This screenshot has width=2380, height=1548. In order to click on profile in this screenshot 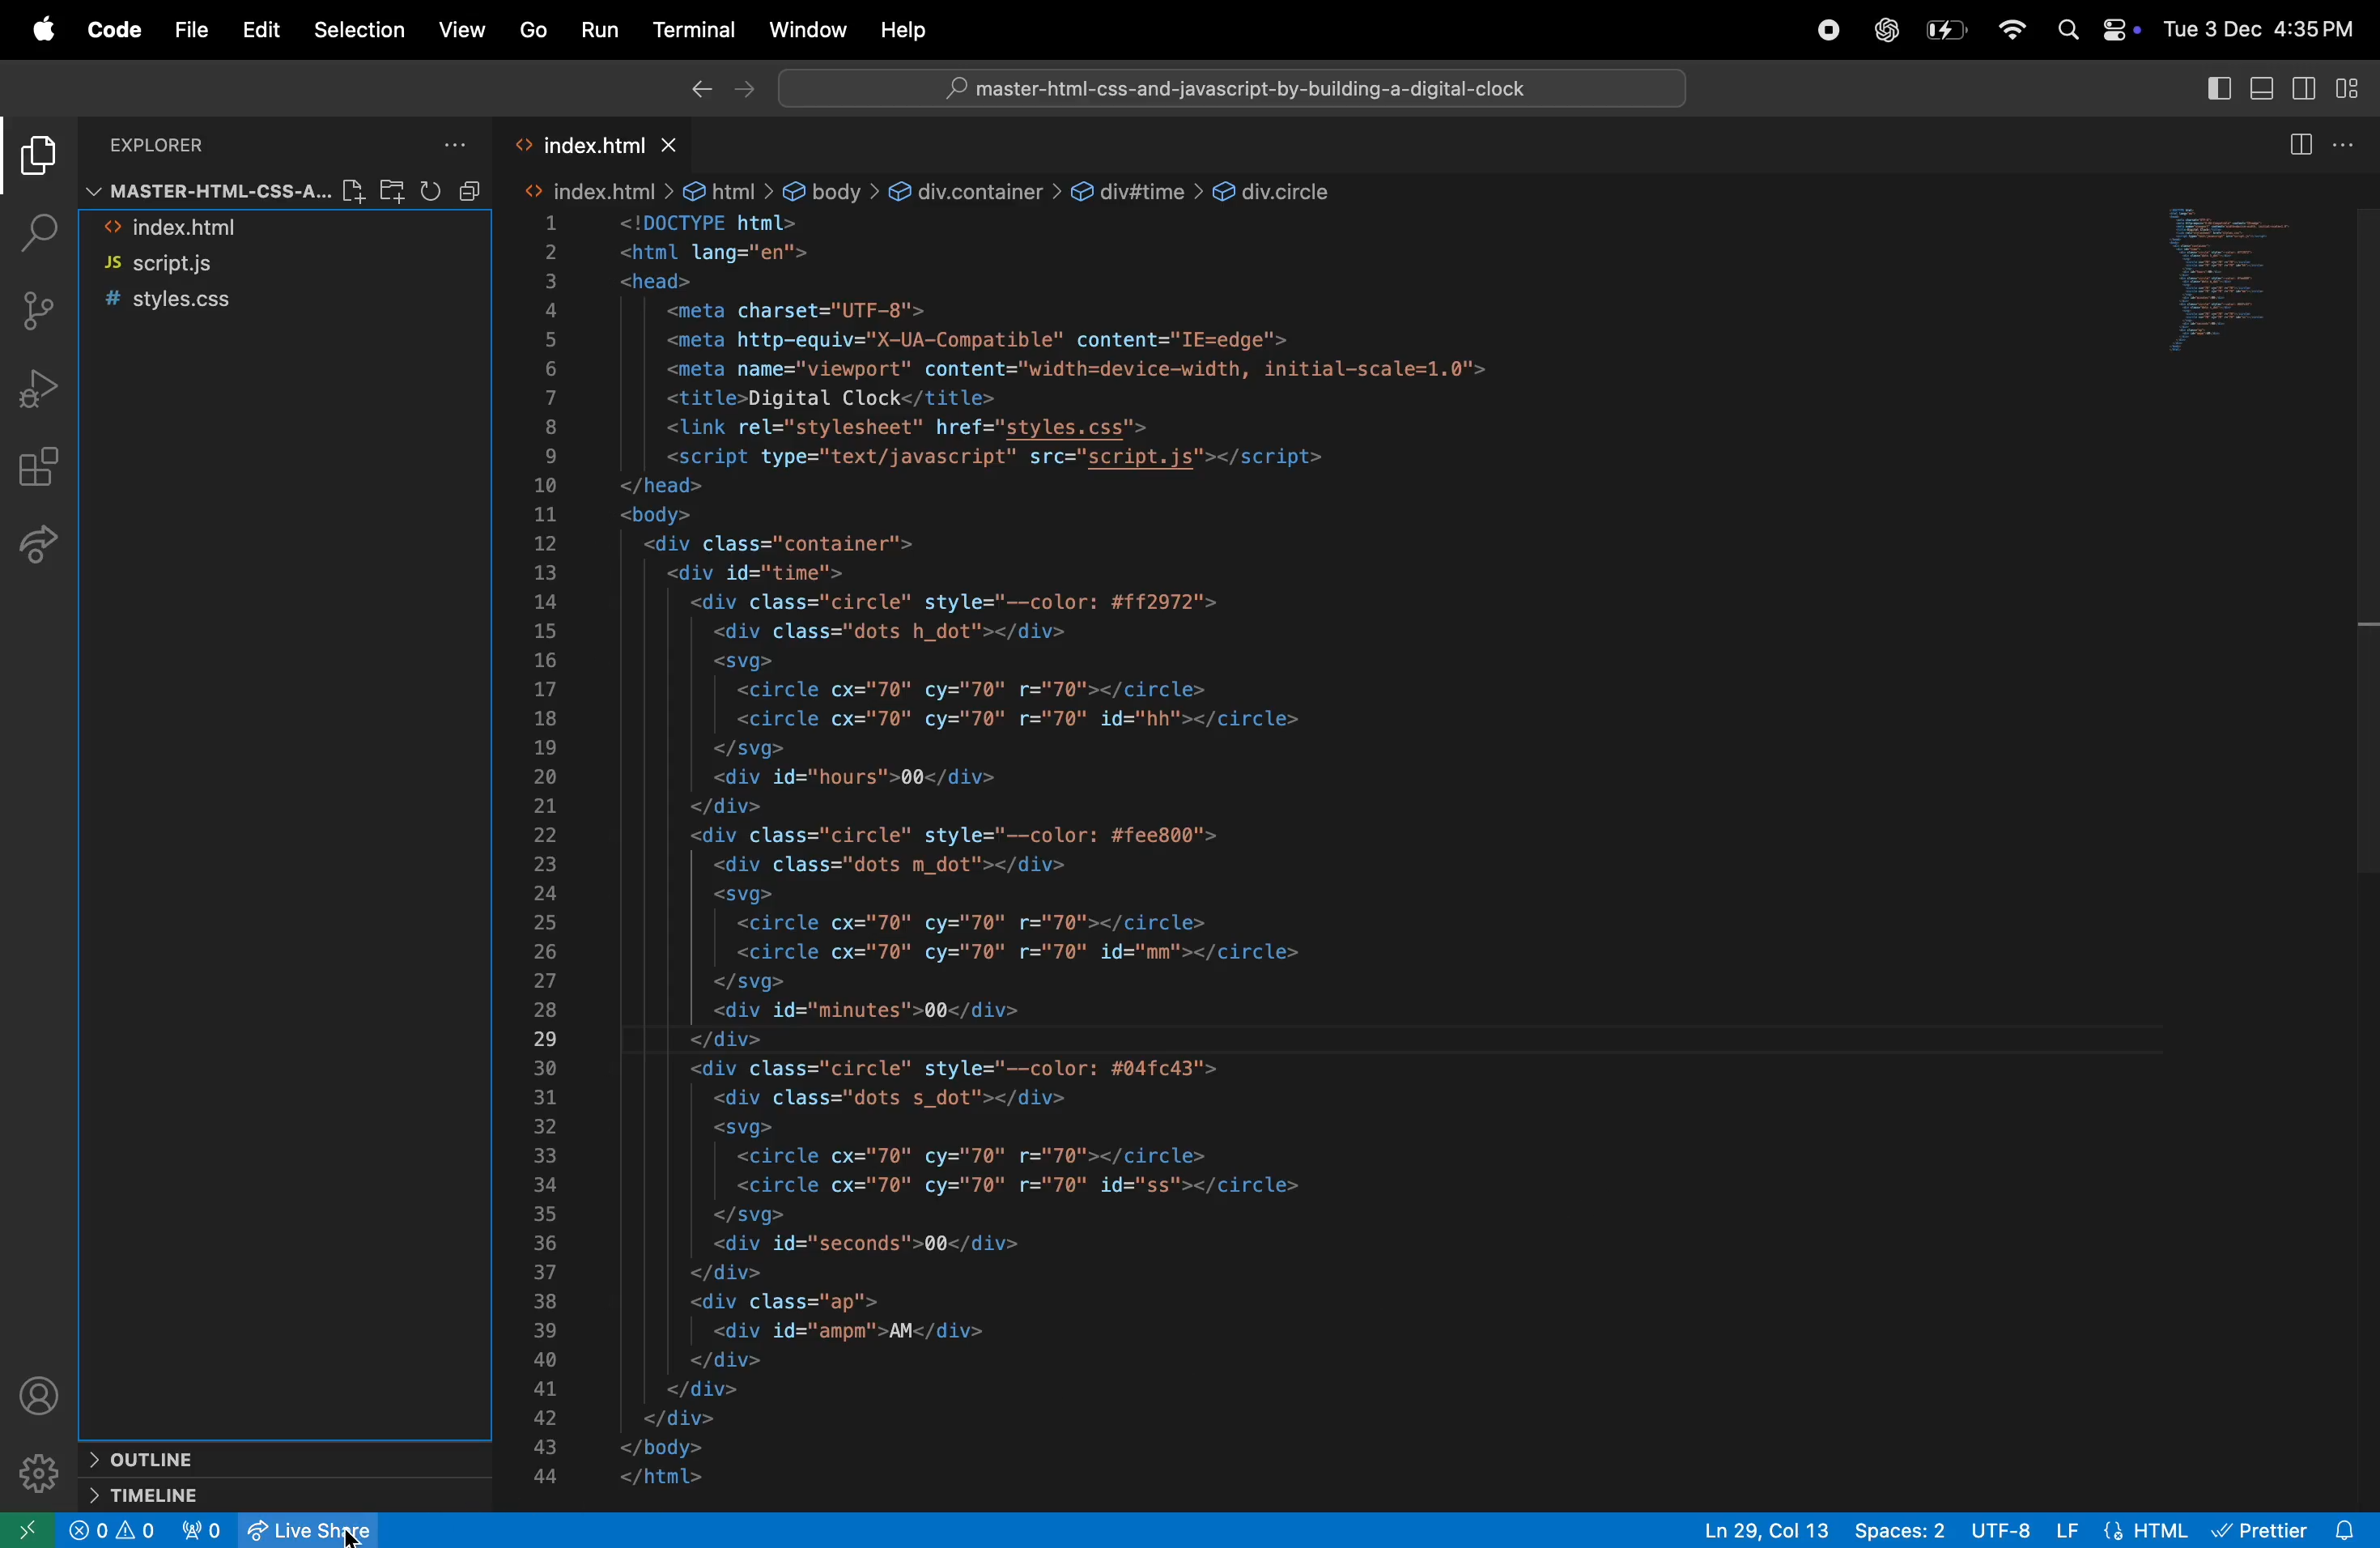, I will do `click(41, 1393)`.